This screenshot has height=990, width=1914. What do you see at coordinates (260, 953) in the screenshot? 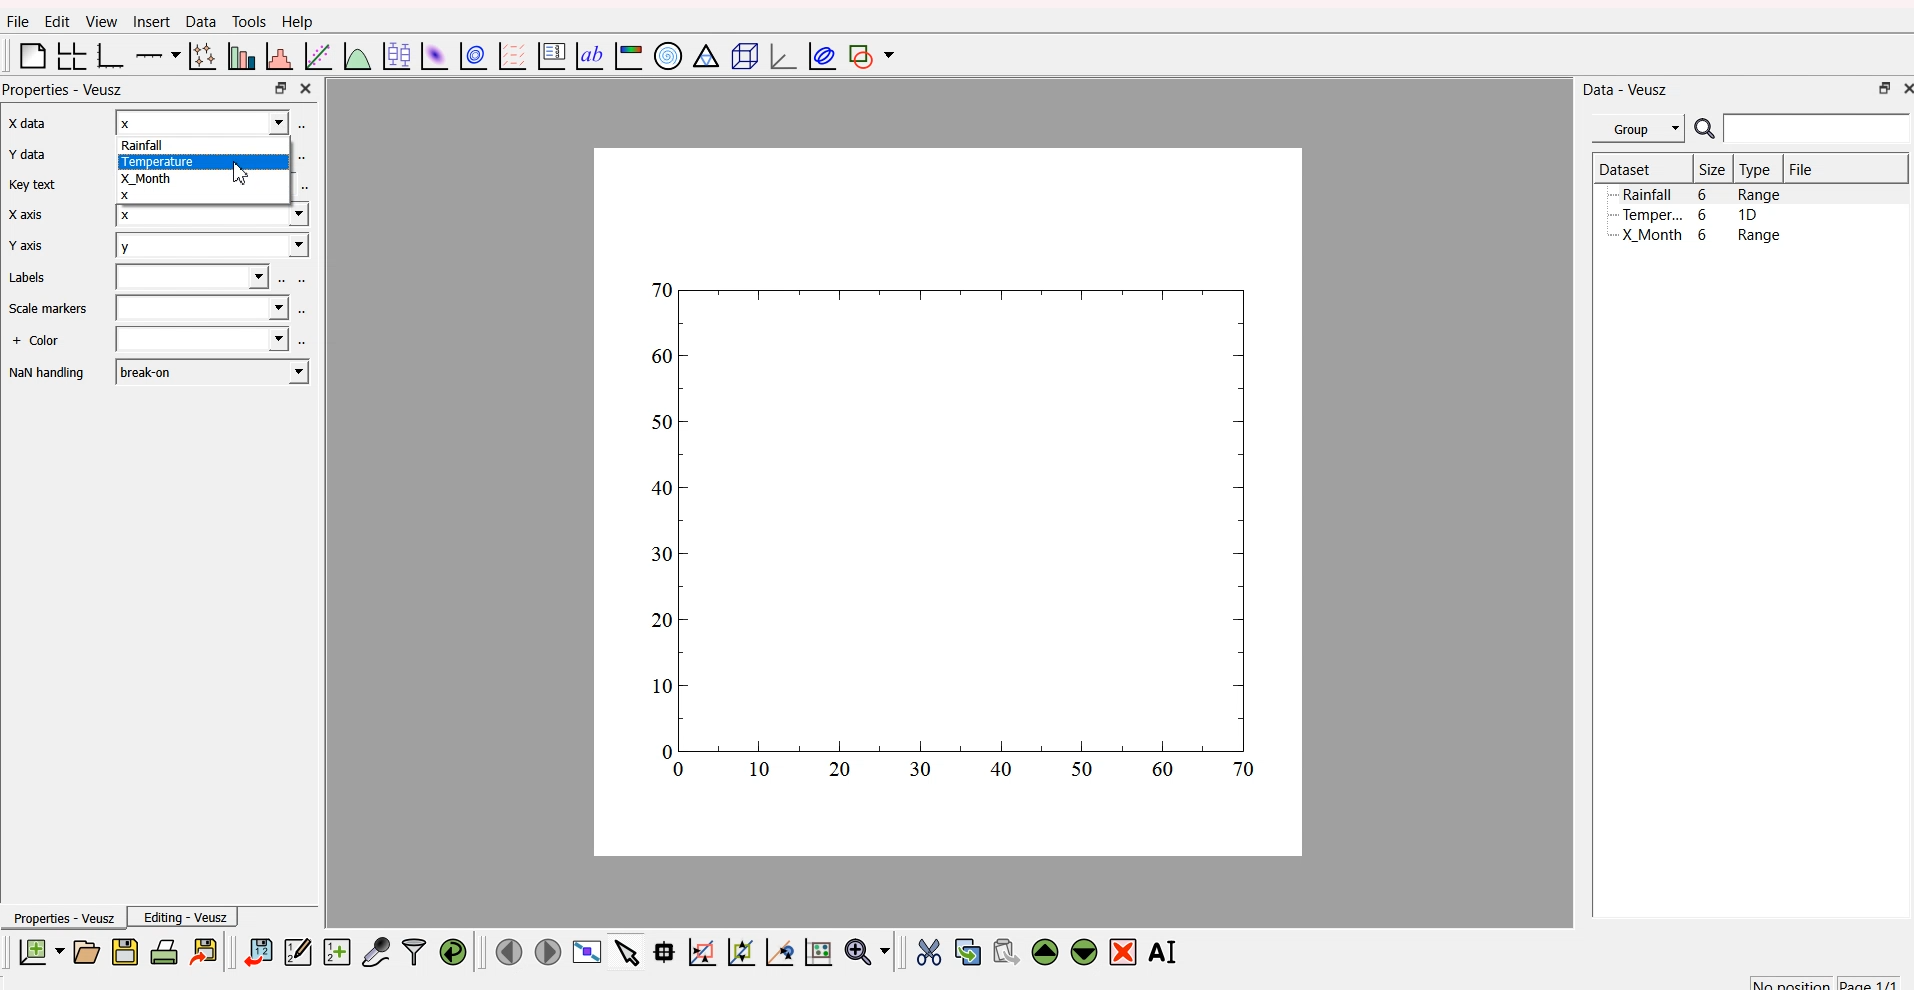
I see `import data` at bounding box center [260, 953].